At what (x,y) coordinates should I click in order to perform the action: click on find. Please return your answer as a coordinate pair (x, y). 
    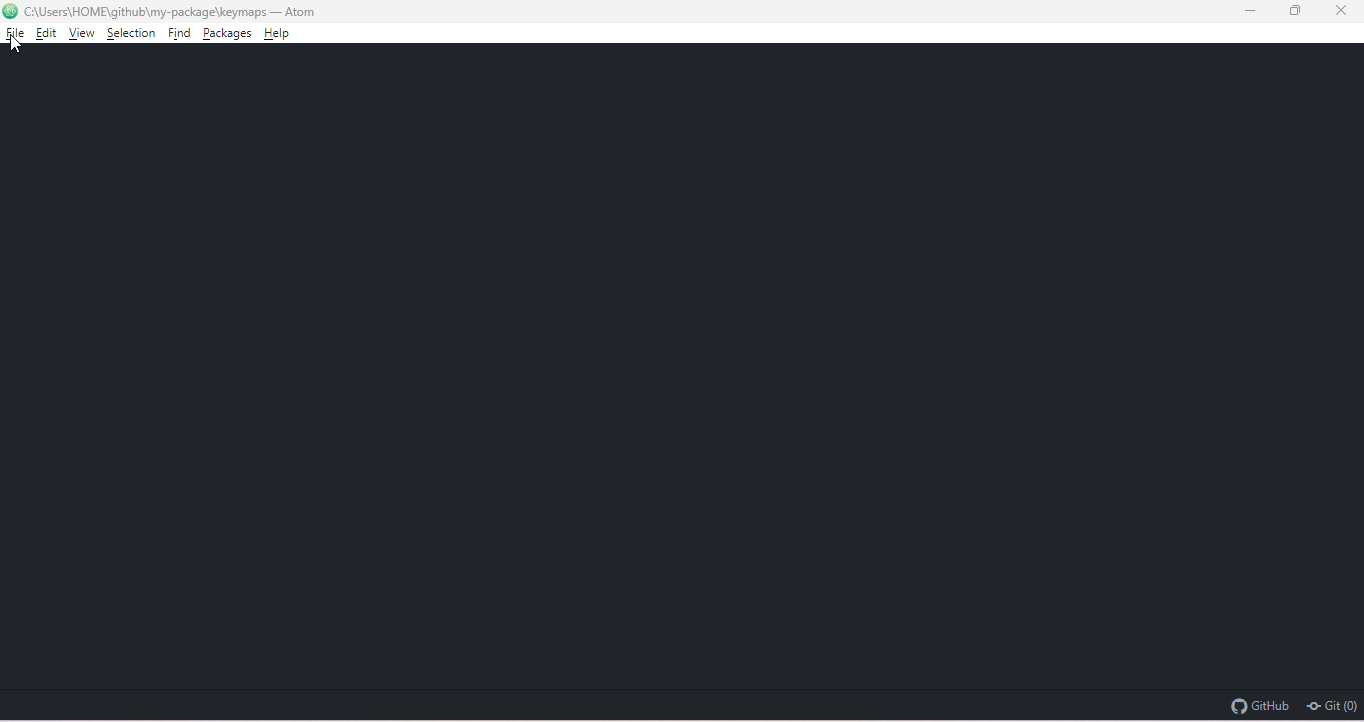
    Looking at the image, I should click on (180, 33).